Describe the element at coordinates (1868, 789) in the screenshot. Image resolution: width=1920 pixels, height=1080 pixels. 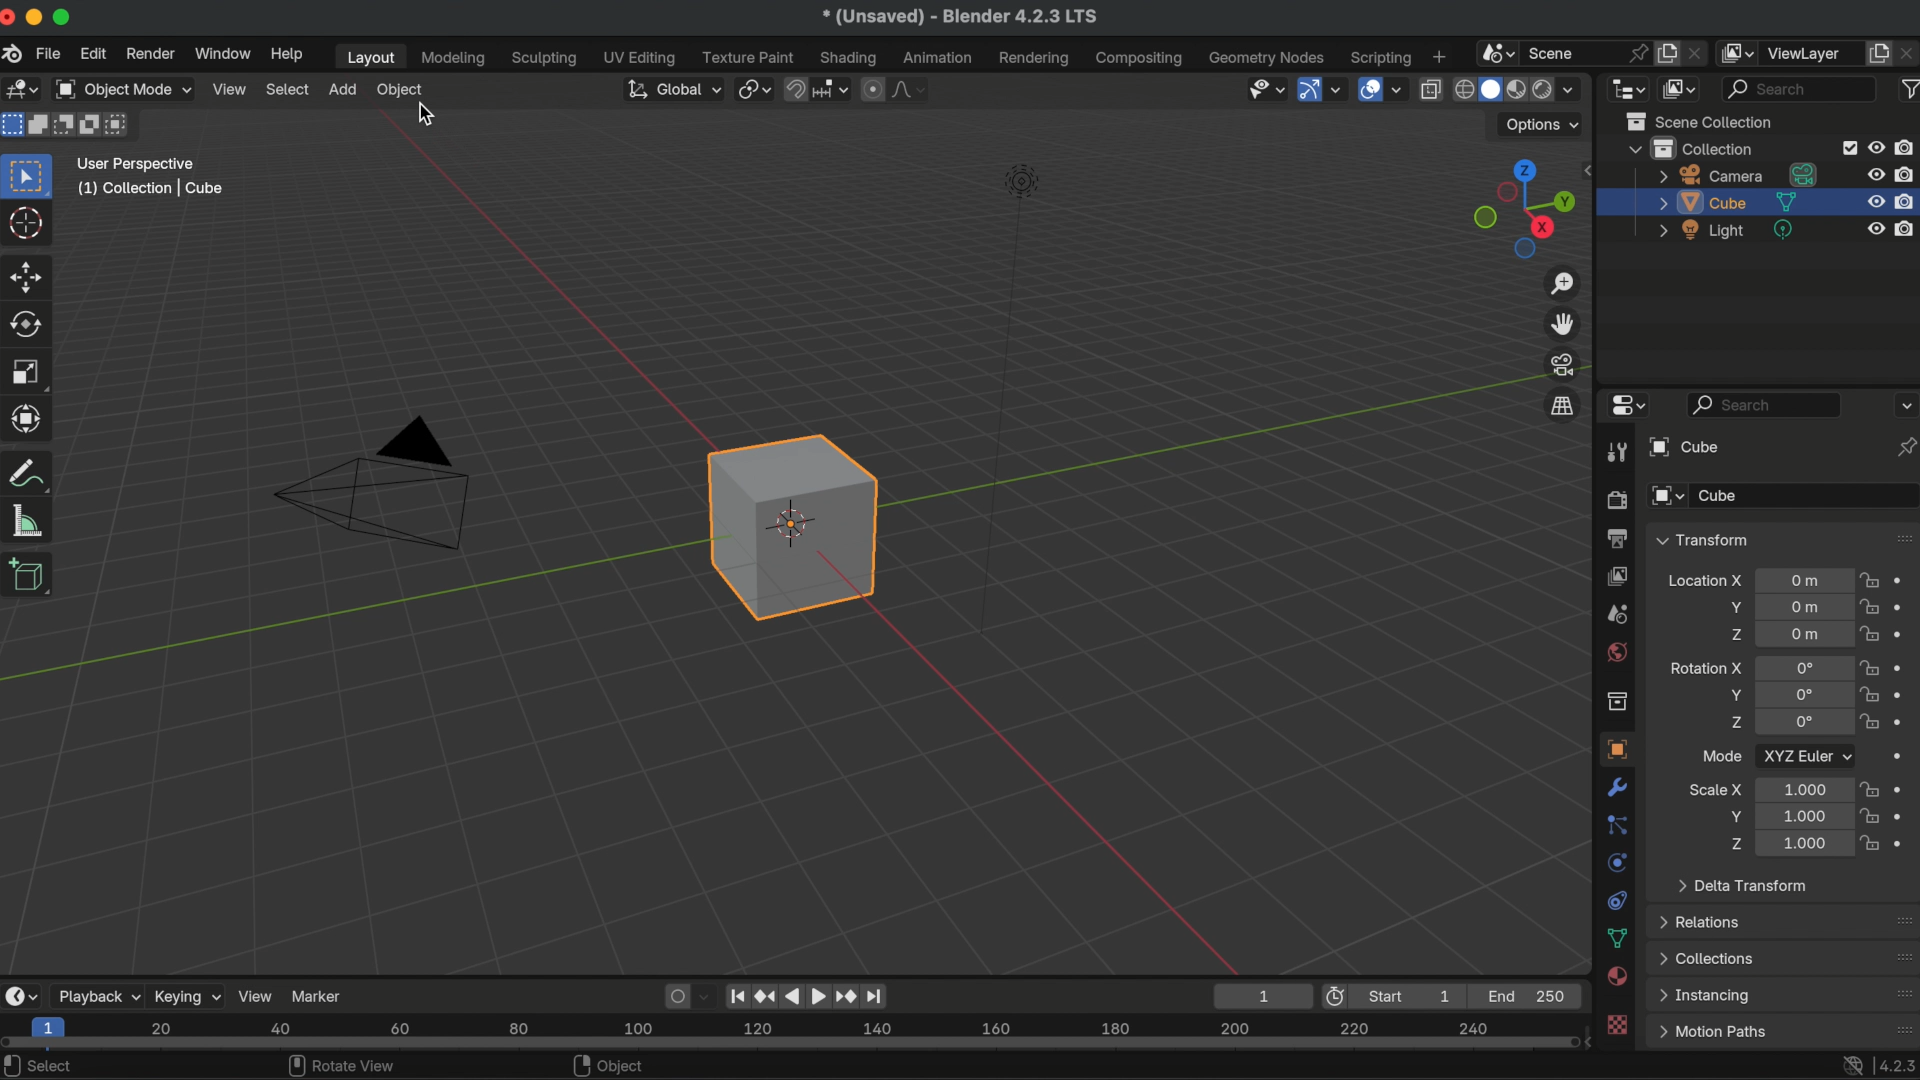
I see `lock scale` at that location.